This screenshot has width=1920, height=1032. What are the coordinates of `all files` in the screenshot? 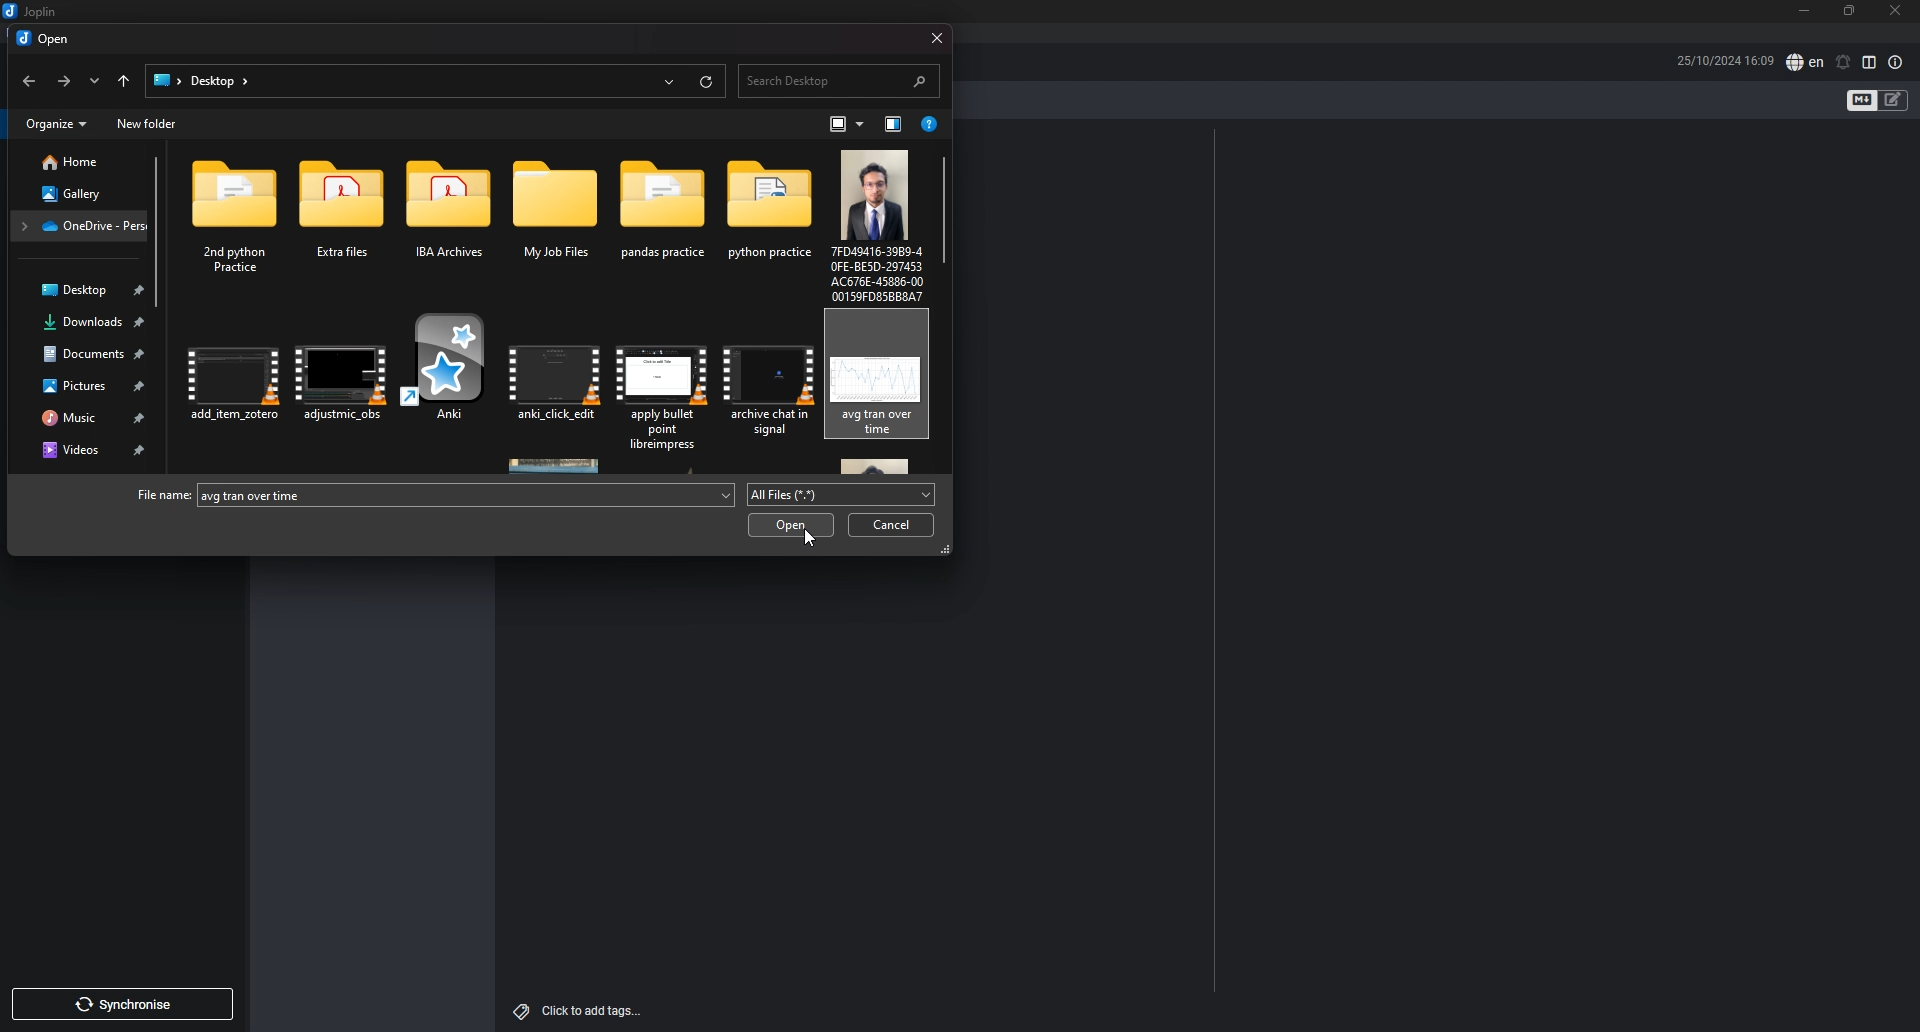 It's located at (842, 495).